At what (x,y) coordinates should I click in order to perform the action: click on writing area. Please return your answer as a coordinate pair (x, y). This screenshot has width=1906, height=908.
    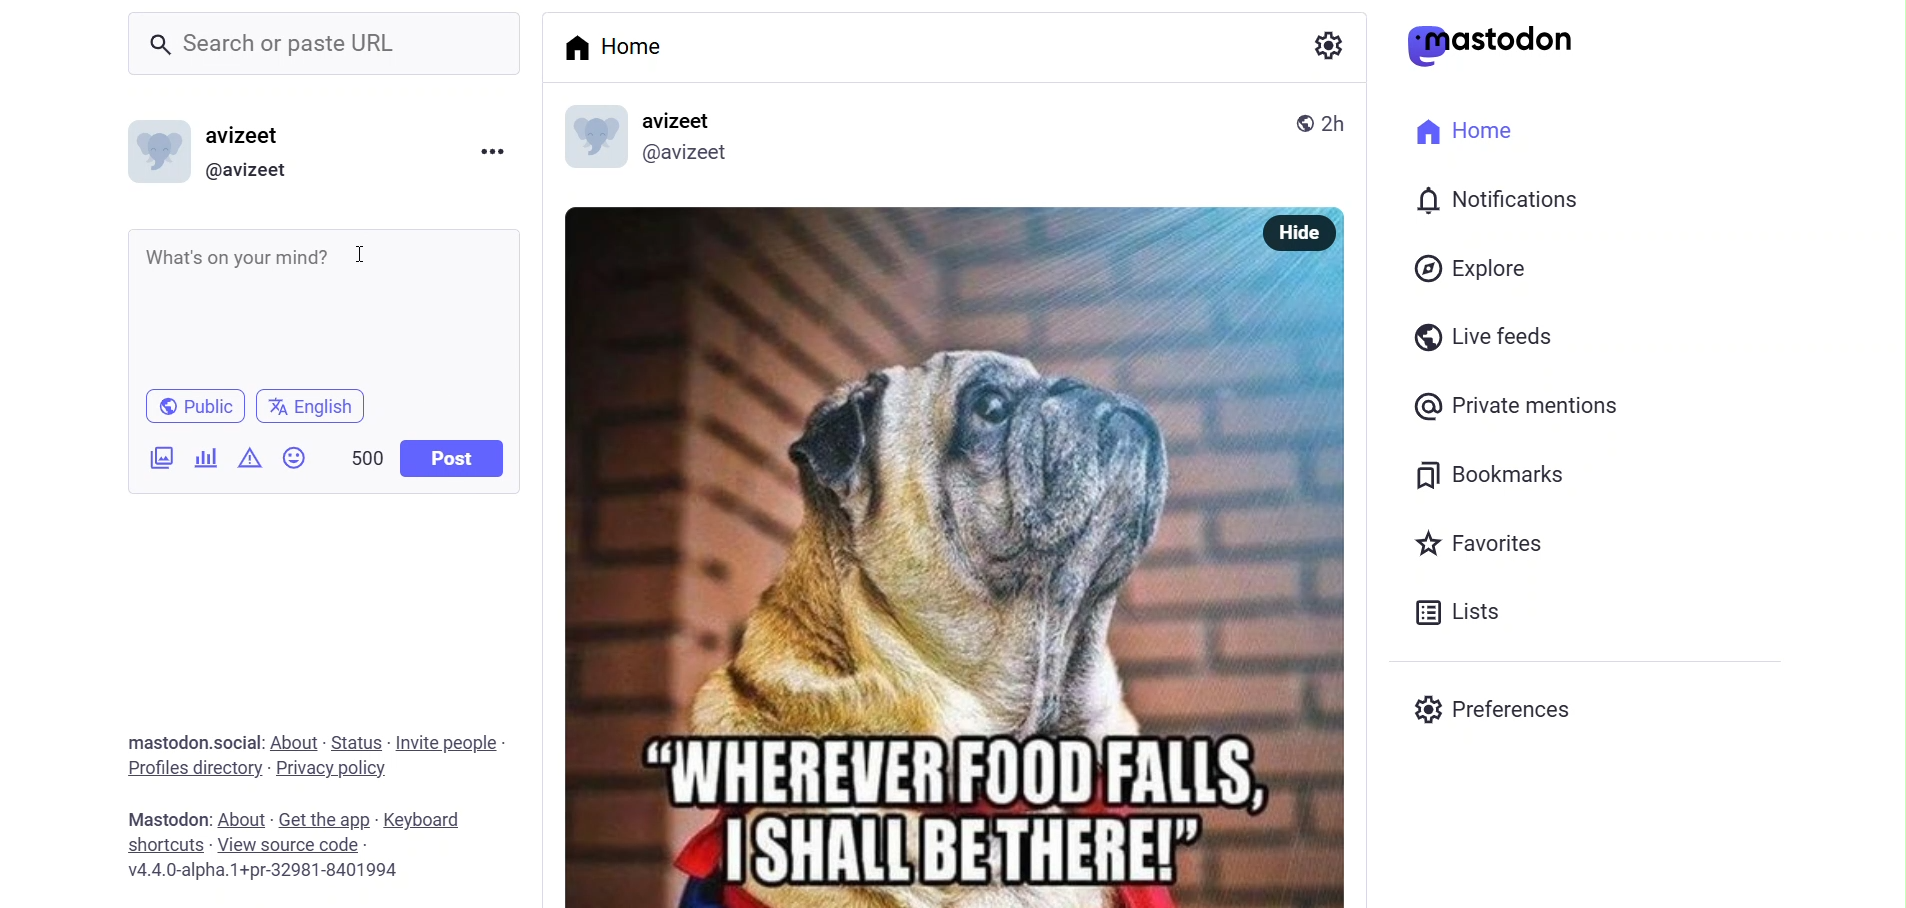
    Looking at the image, I should click on (320, 304).